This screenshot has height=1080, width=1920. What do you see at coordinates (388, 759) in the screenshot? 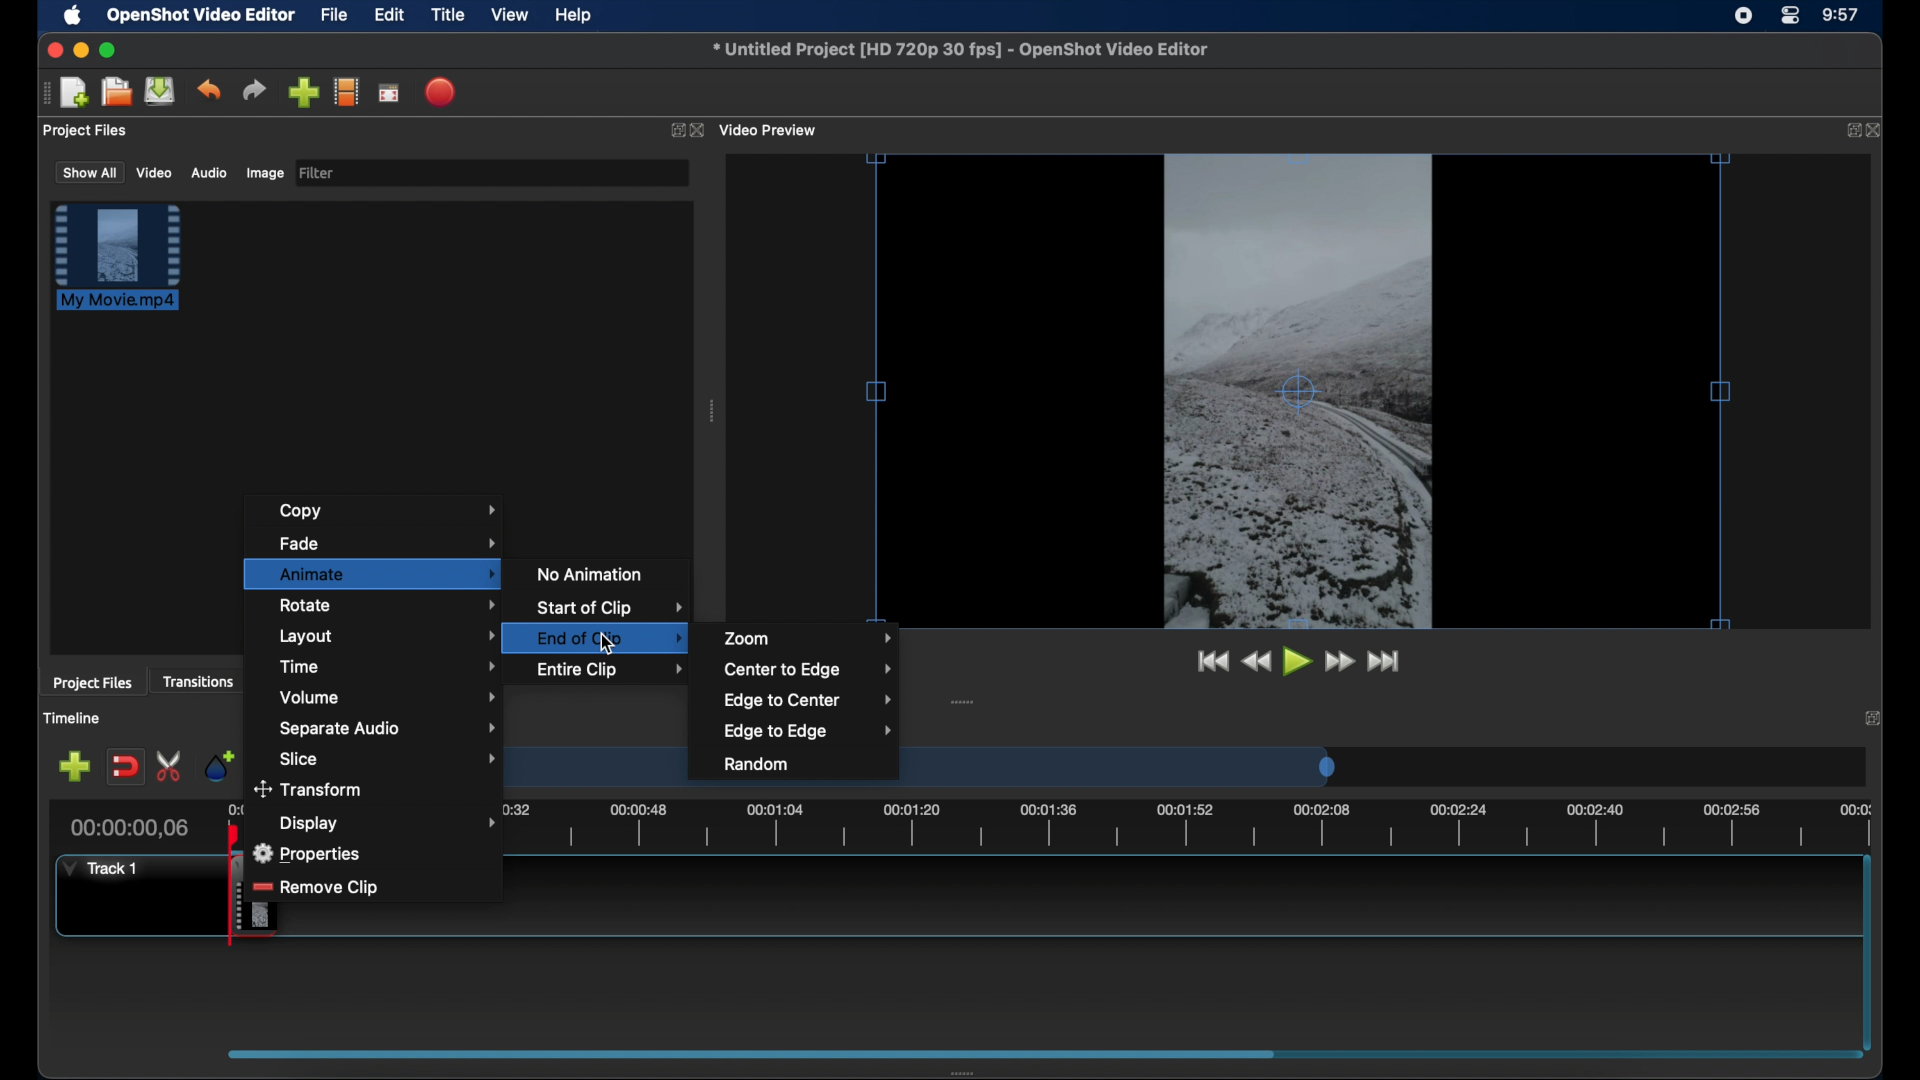
I see `slice menu` at bounding box center [388, 759].